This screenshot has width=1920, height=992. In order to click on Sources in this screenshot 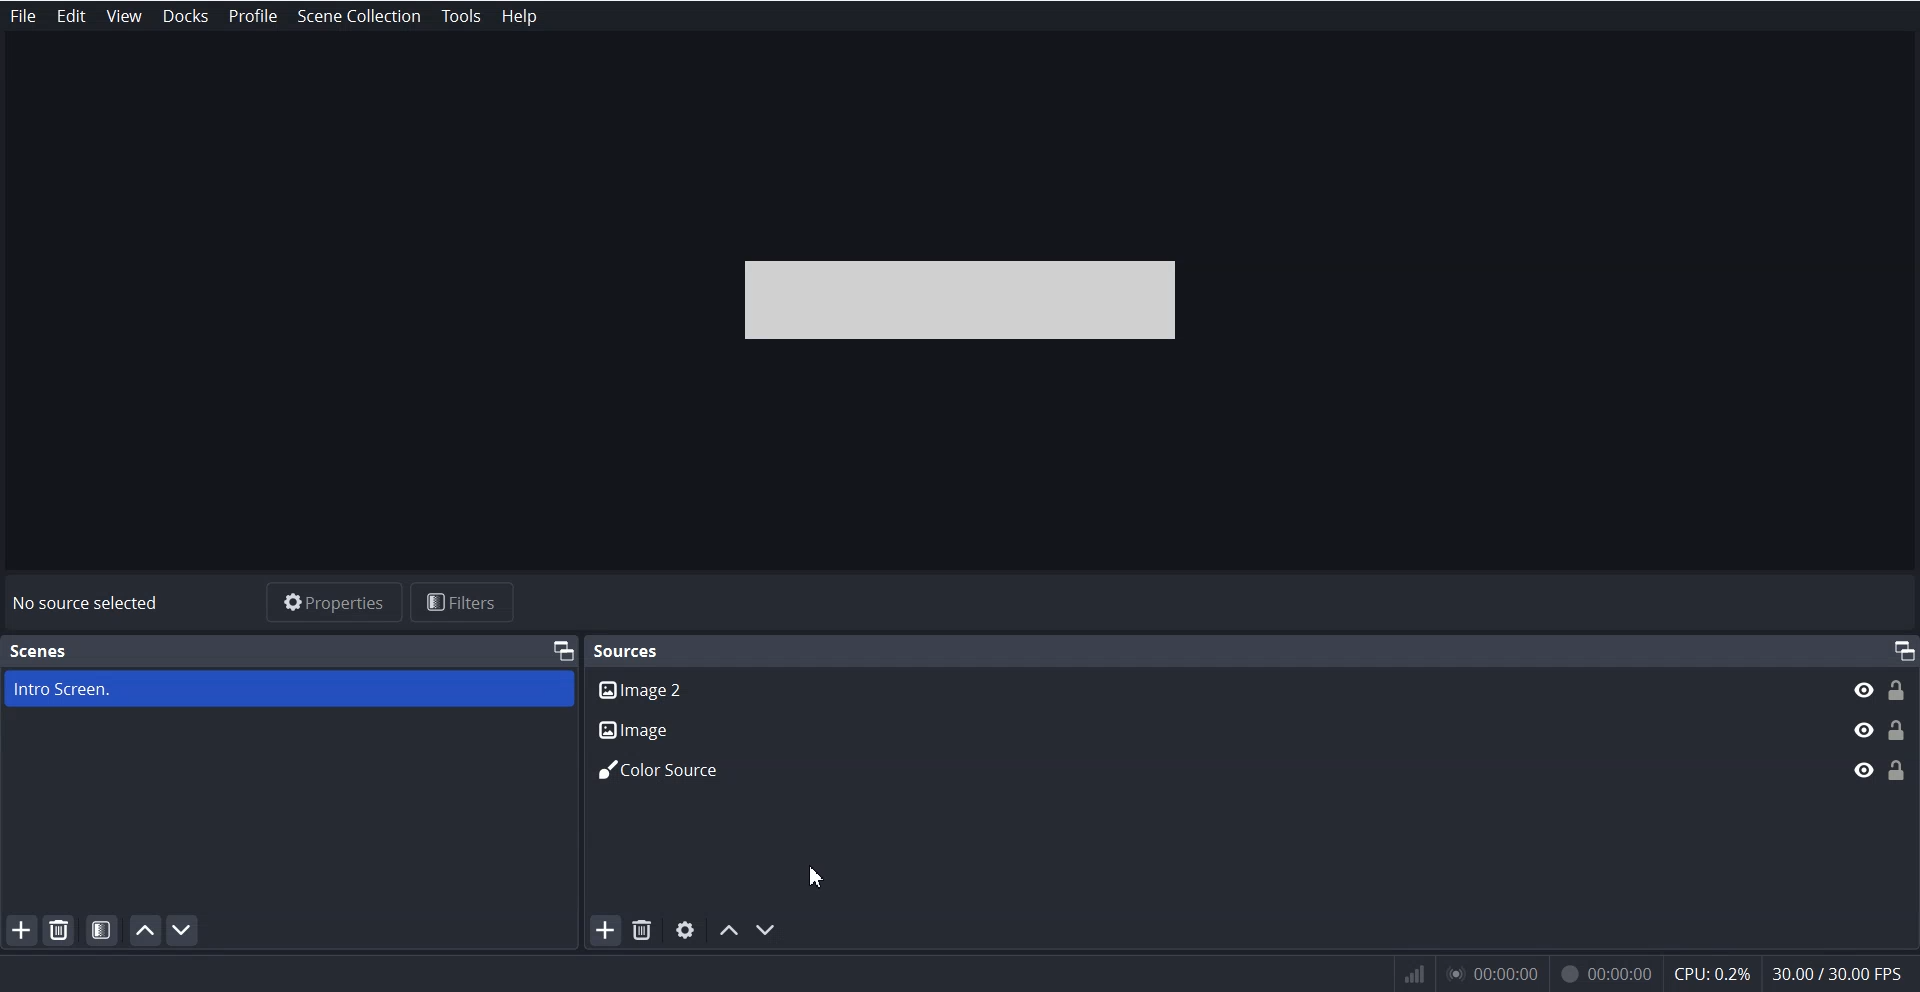, I will do `click(630, 649)`.